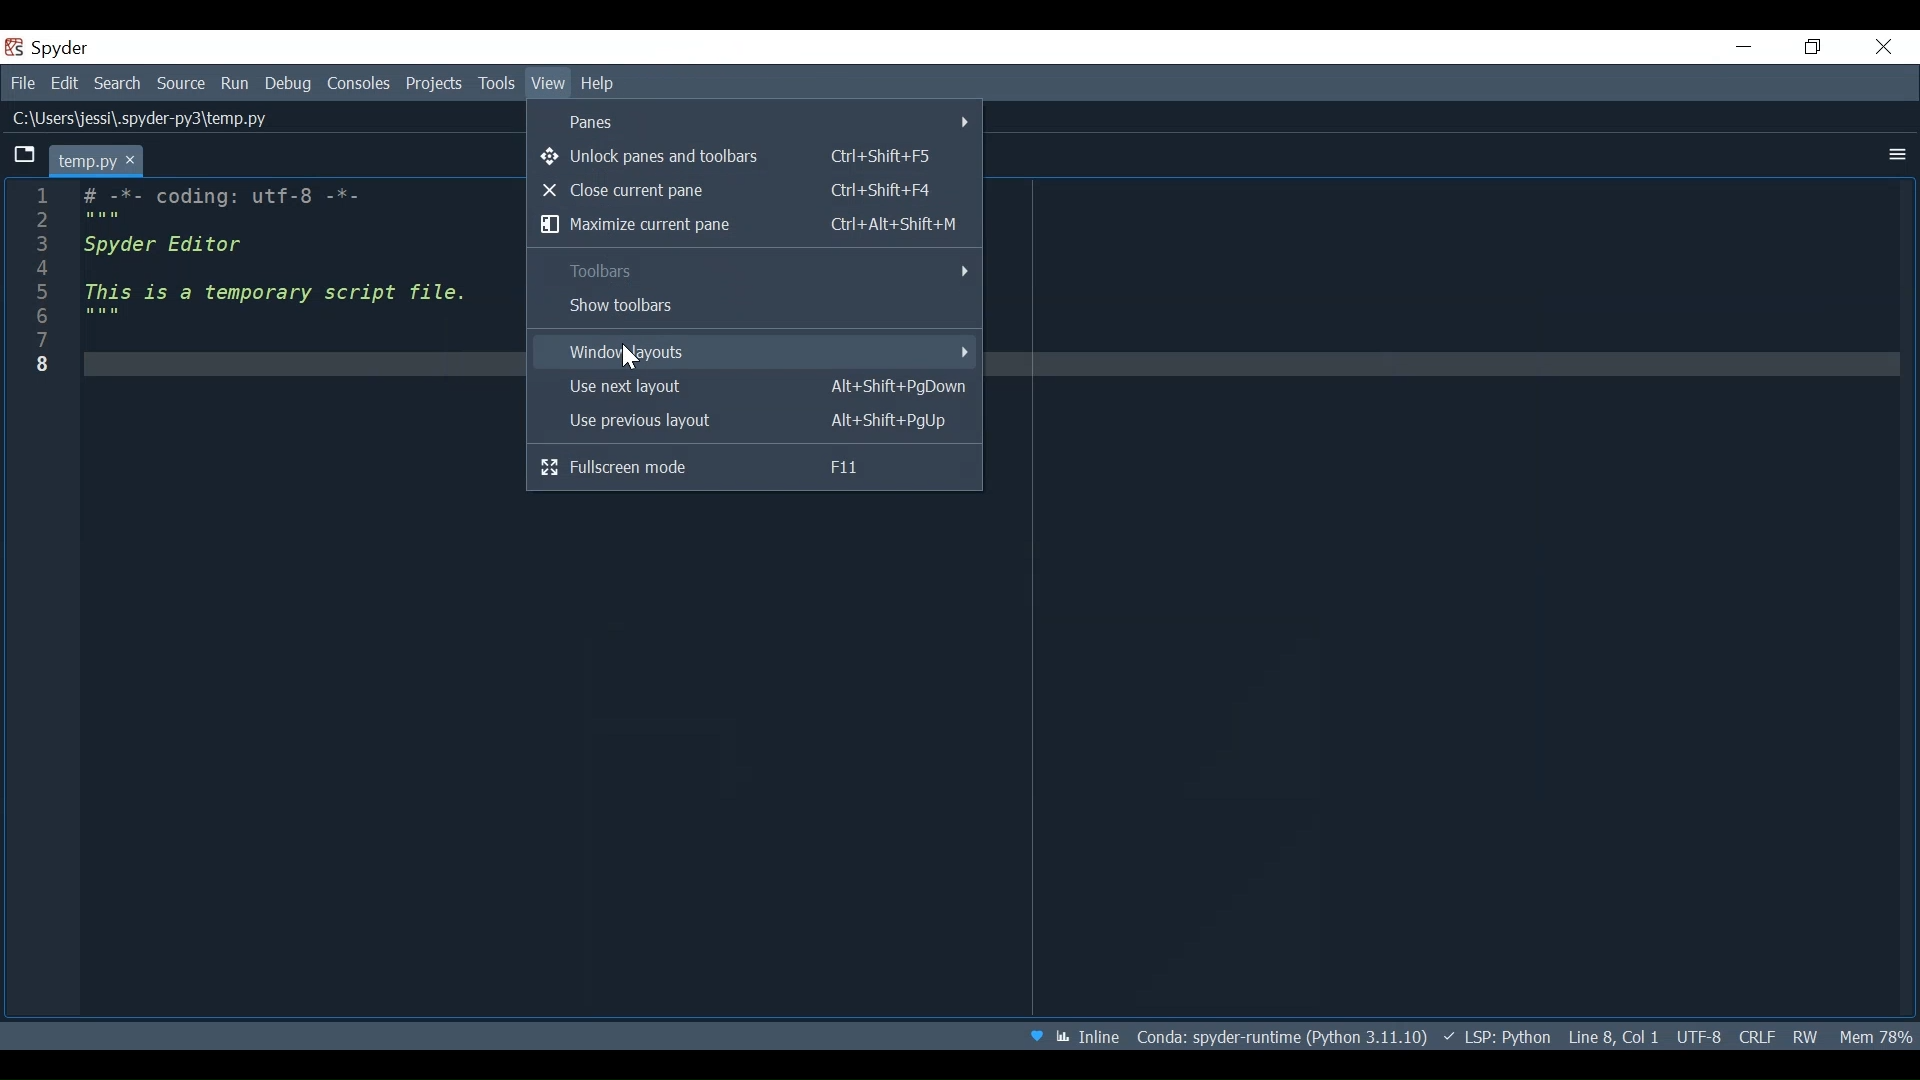 This screenshot has width=1920, height=1080. I want to click on Source, so click(179, 83).